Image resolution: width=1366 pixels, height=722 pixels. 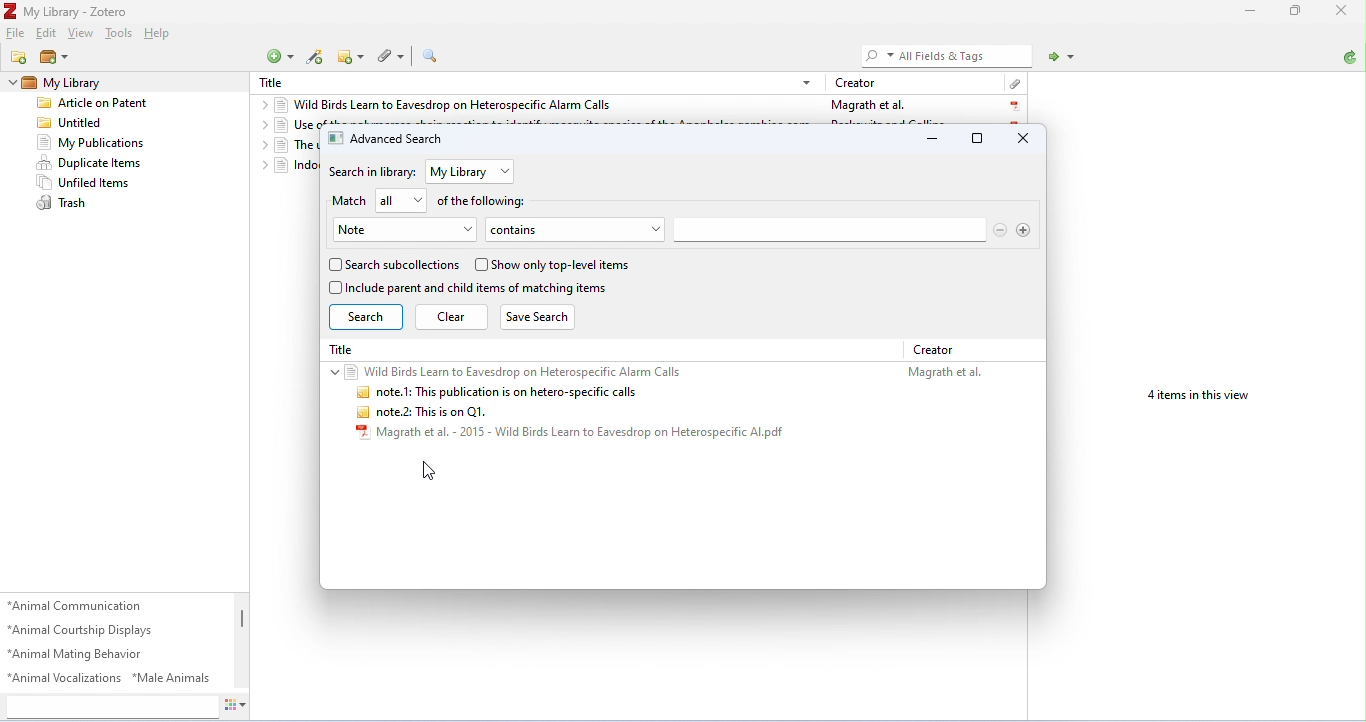 What do you see at coordinates (447, 106) in the screenshot?
I see `wild birds learn to eavesdrop on heterospecific alarm calls` at bounding box center [447, 106].